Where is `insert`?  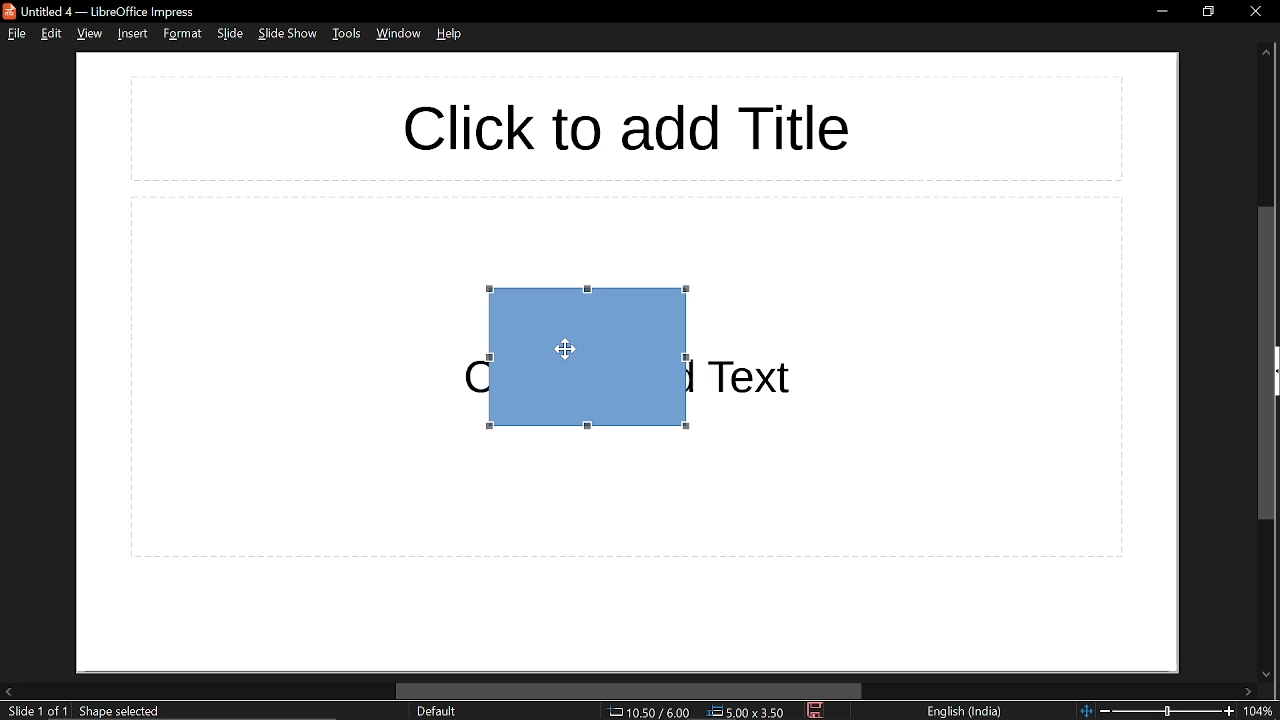 insert is located at coordinates (131, 34).